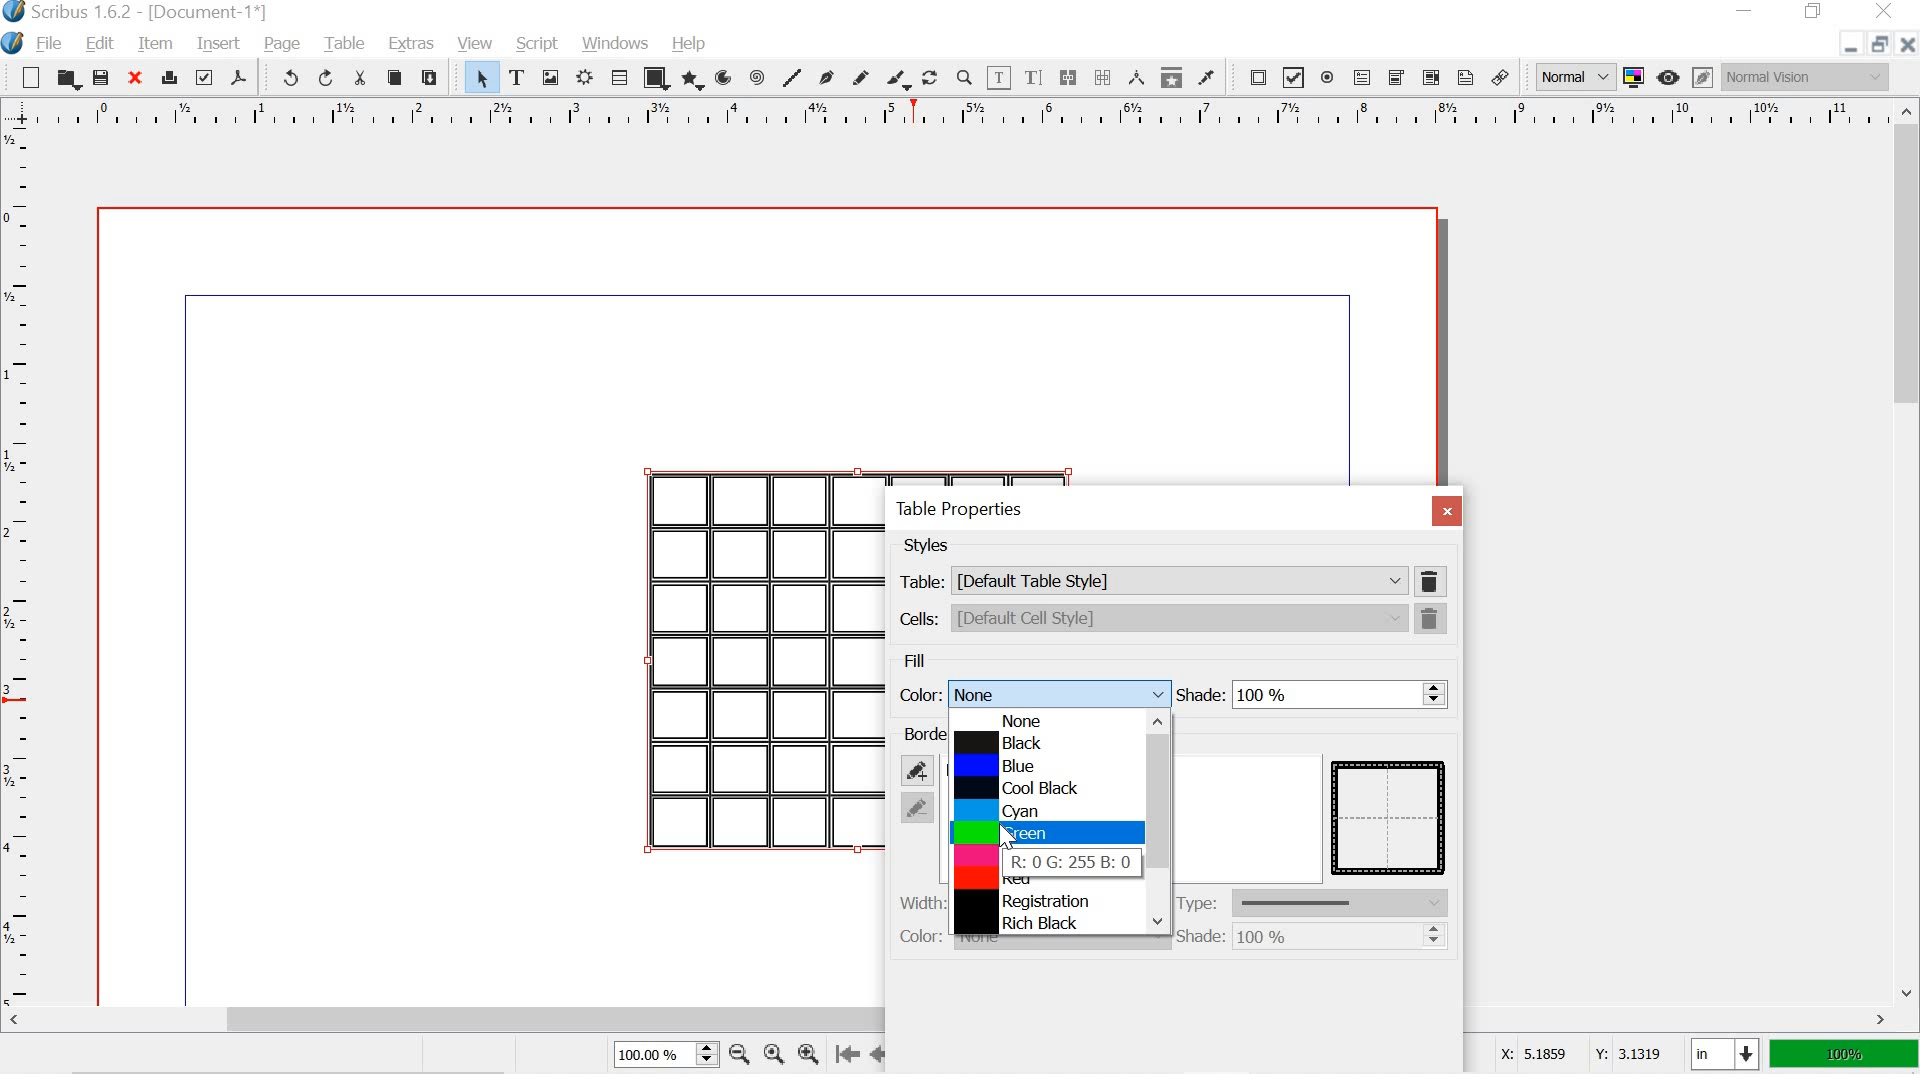 This screenshot has height=1074, width=1920. I want to click on spiral, so click(755, 77).